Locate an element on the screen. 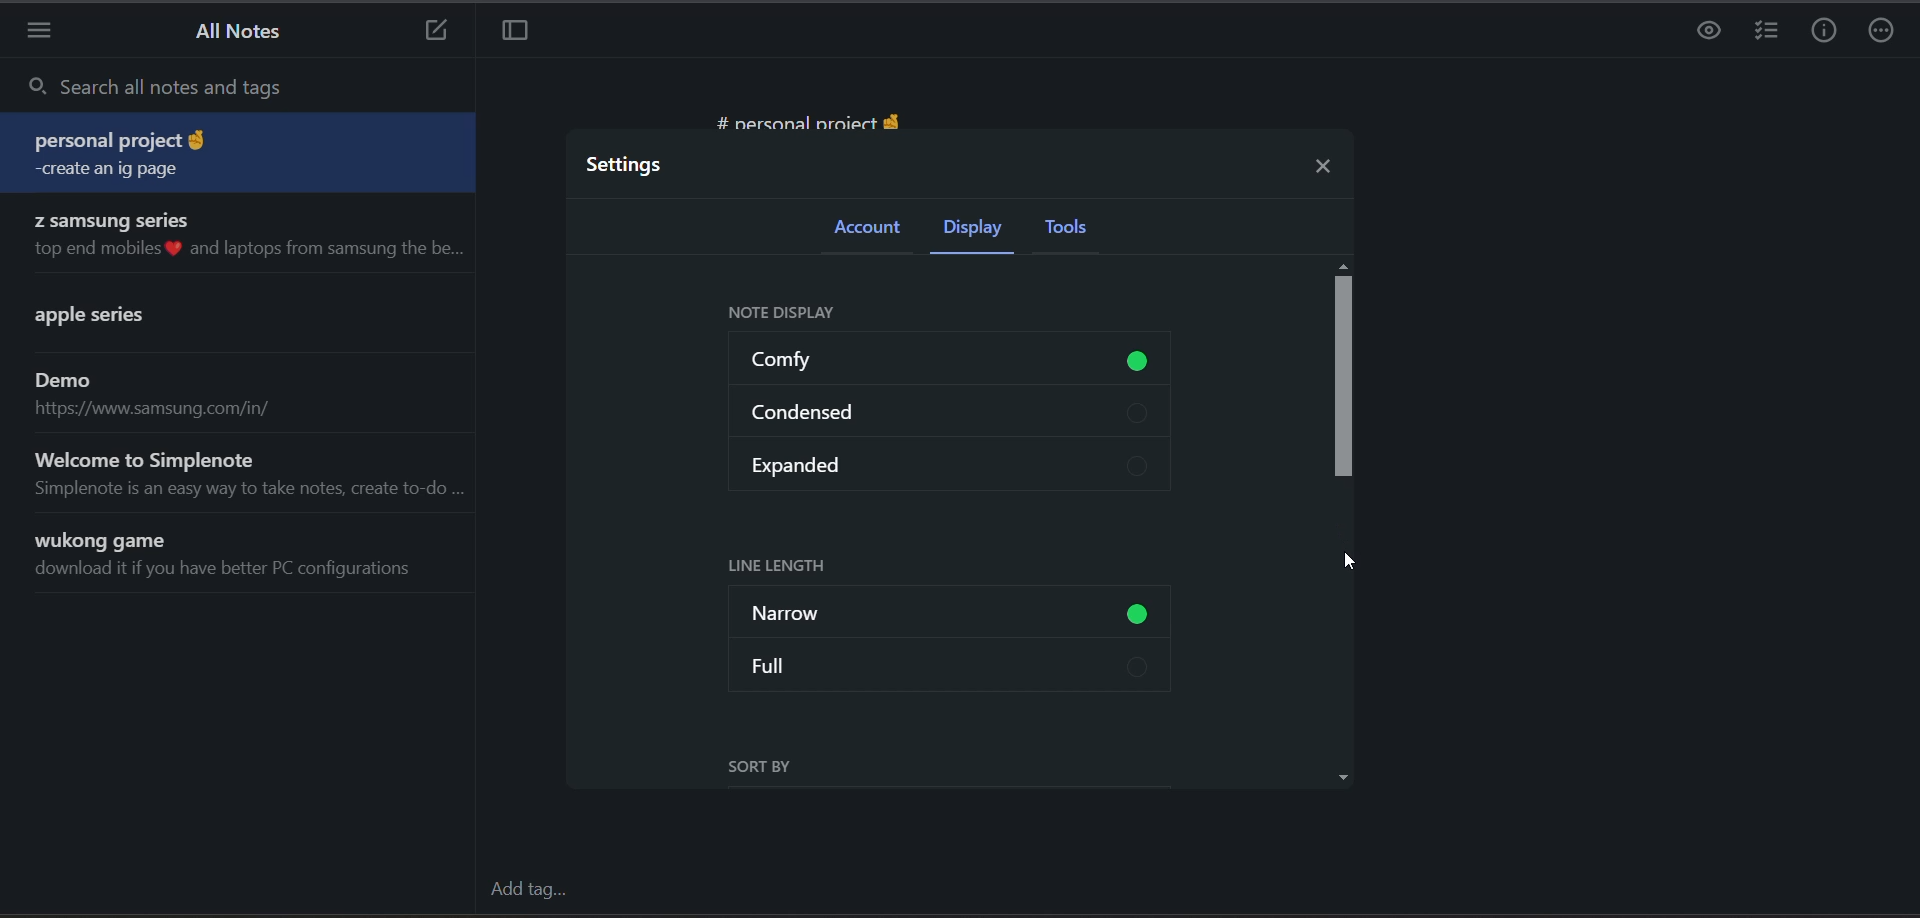 This screenshot has width=1920, height=918. tools is located at coordinates (1091, 234).